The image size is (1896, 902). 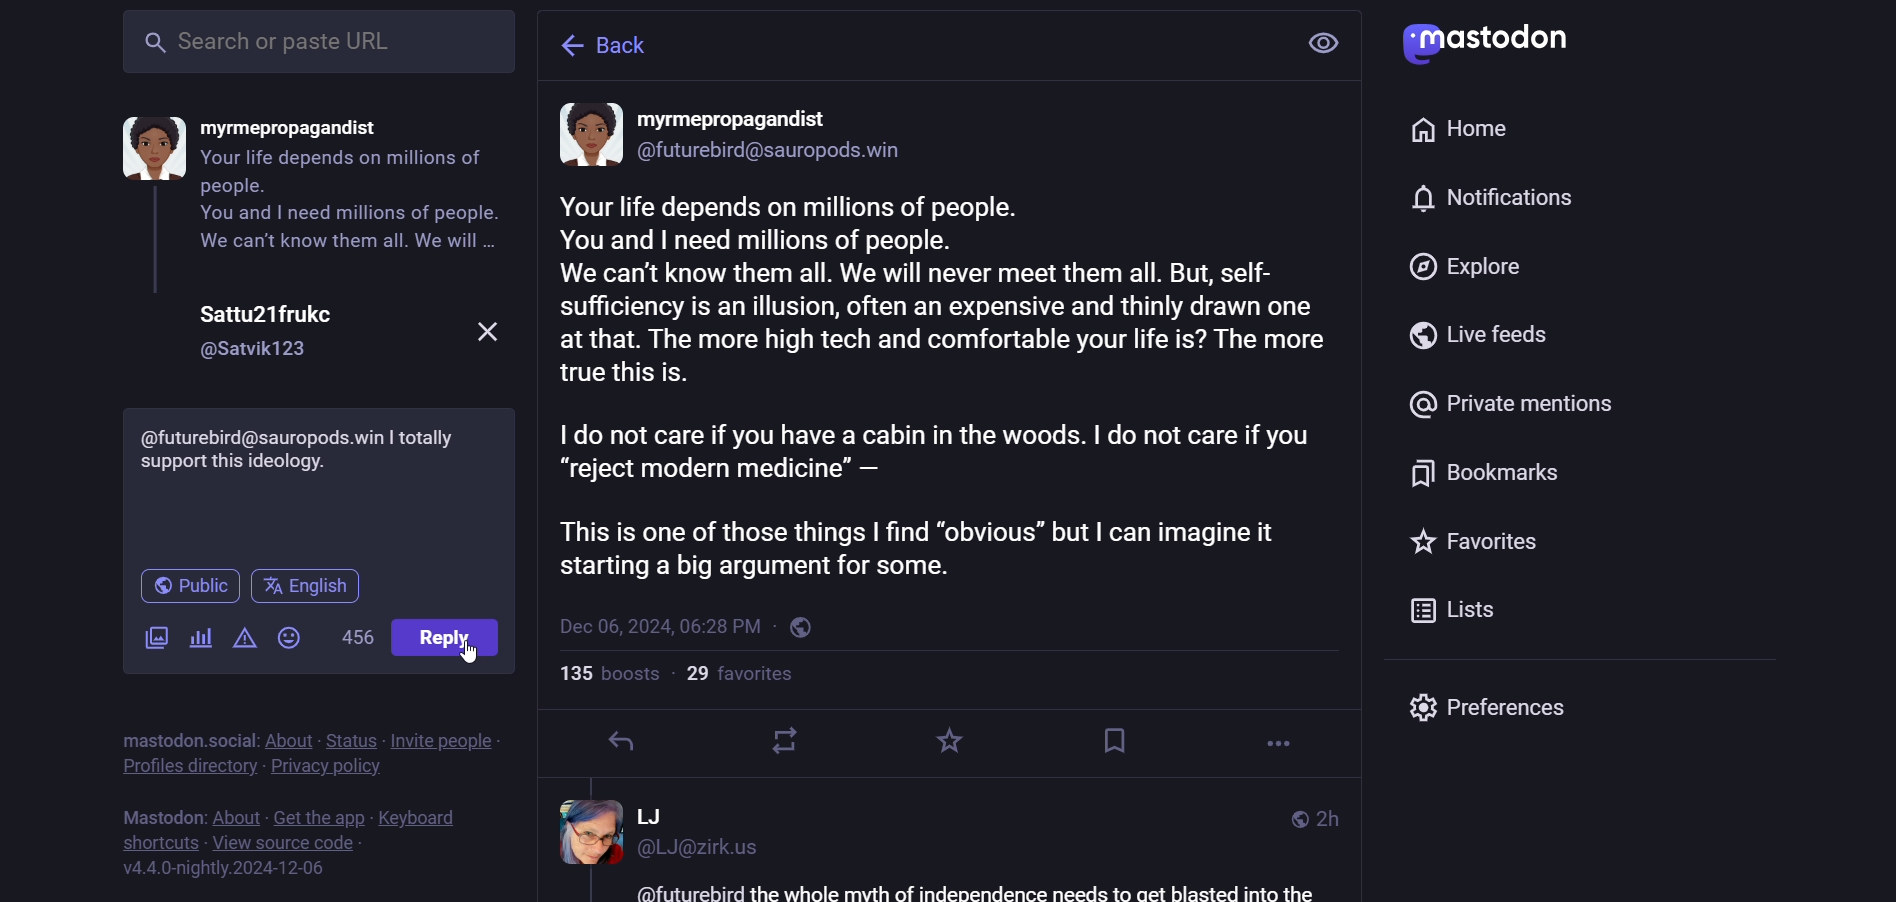 What do you see at coordinates (187, 768) in the screenshot?
I see `profiles` at bounding box center [187, 768].